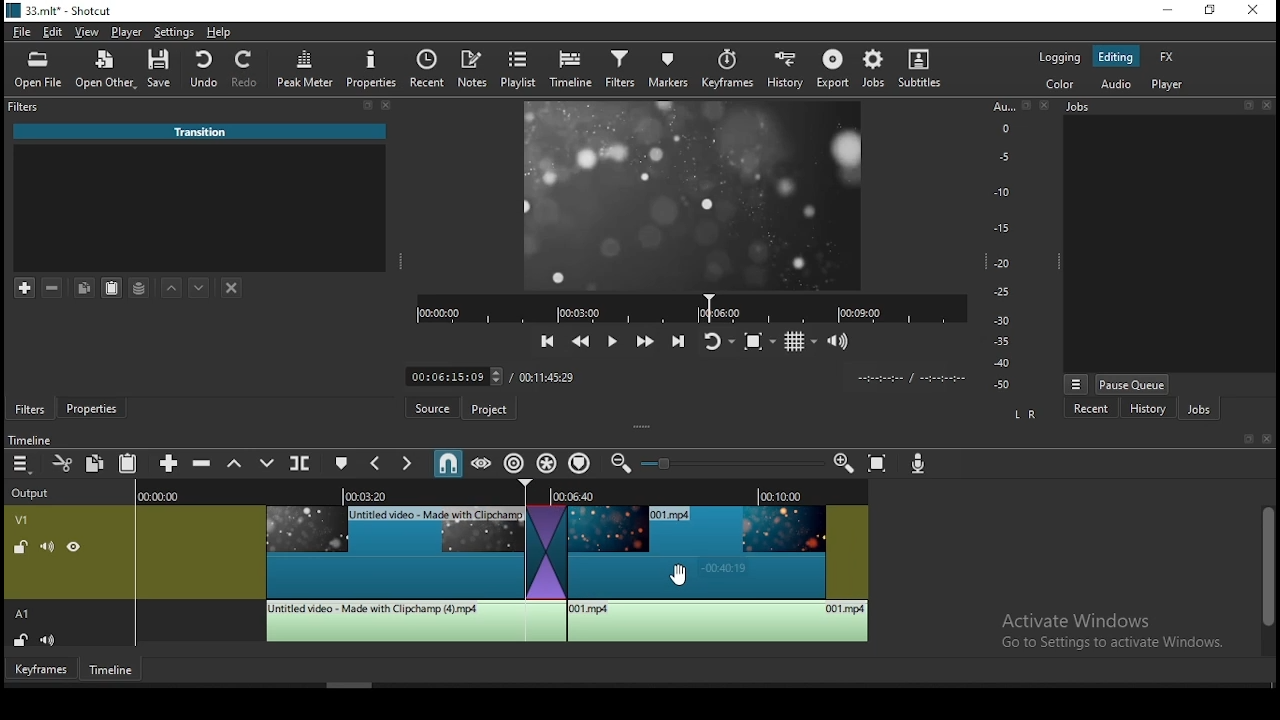 This screenshot has width=1280, height=720. Describe the element at coordinates (839, 338) in the screenshot. I see `show video volume control` at that location.